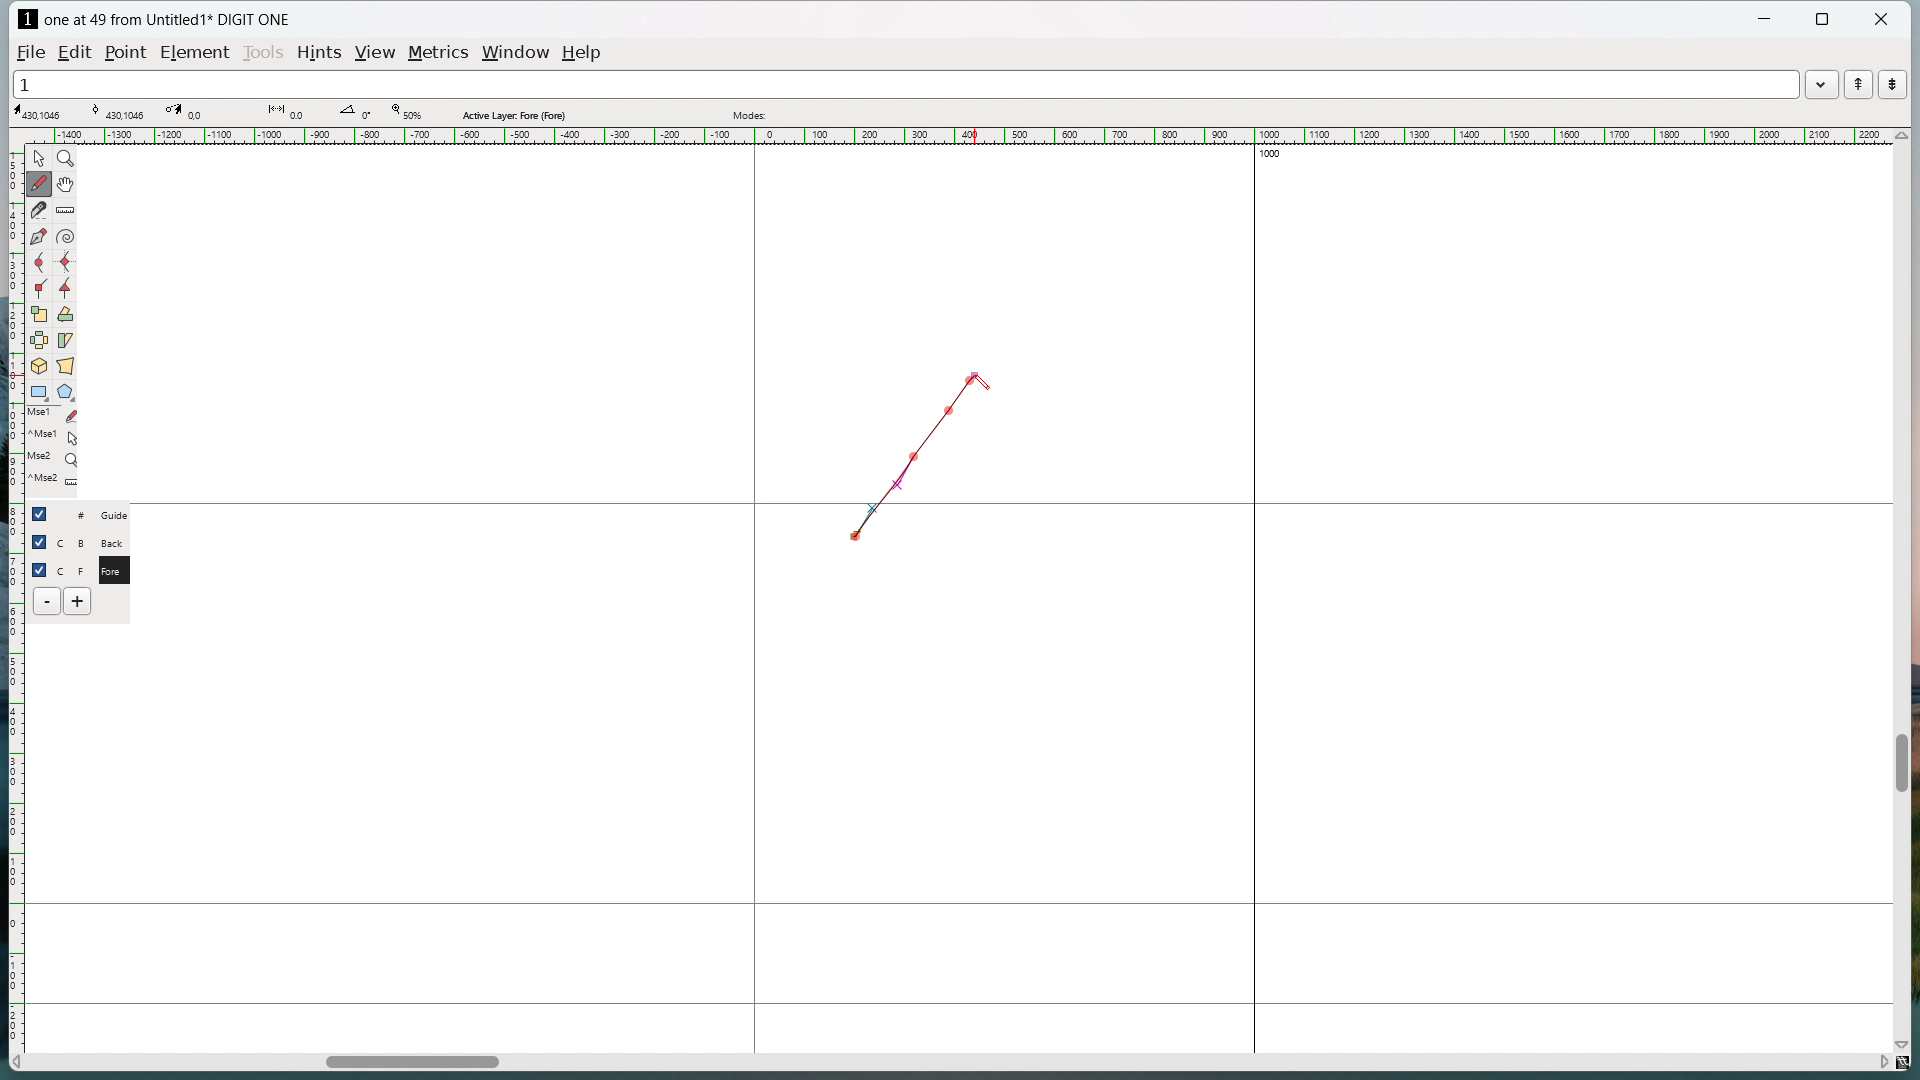 The height and width of the screenshot is (1080, 1920). I want to click on maximize, so click(1824, 20).